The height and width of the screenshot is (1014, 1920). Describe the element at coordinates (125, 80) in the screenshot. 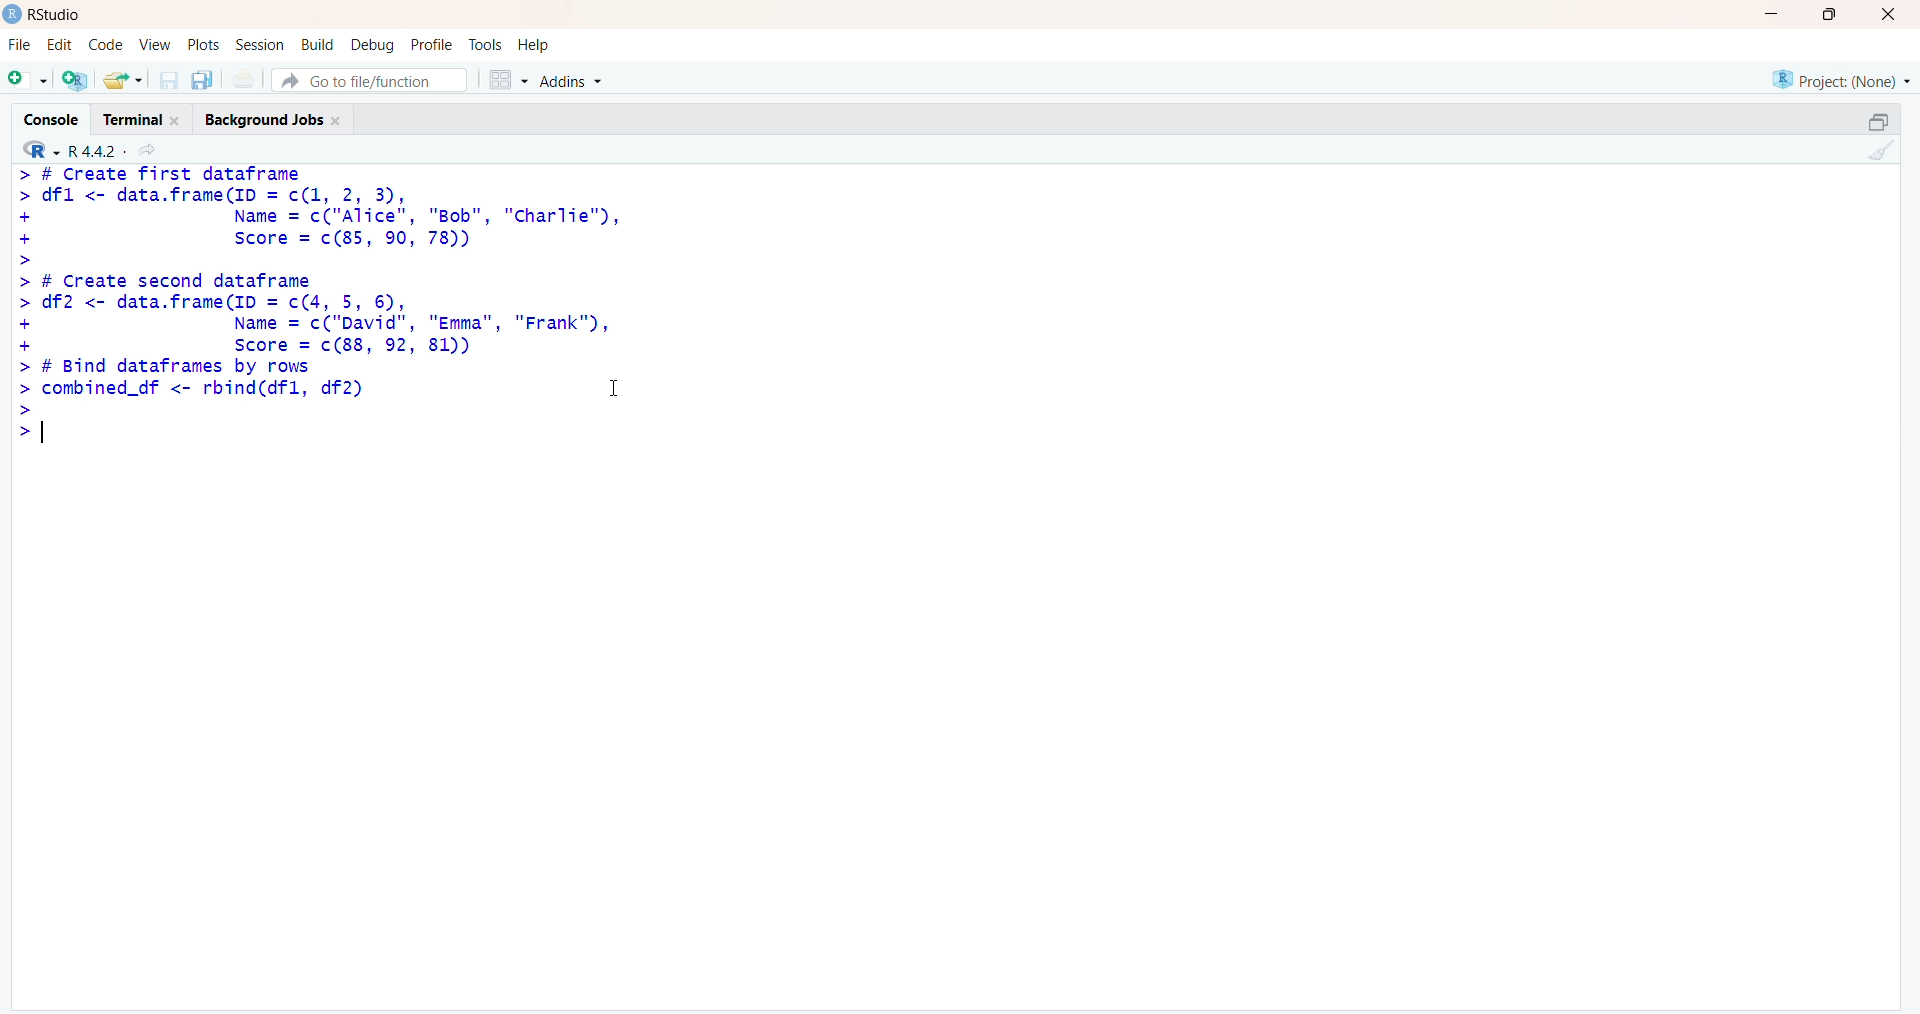

I see `open exixting file` at that location.